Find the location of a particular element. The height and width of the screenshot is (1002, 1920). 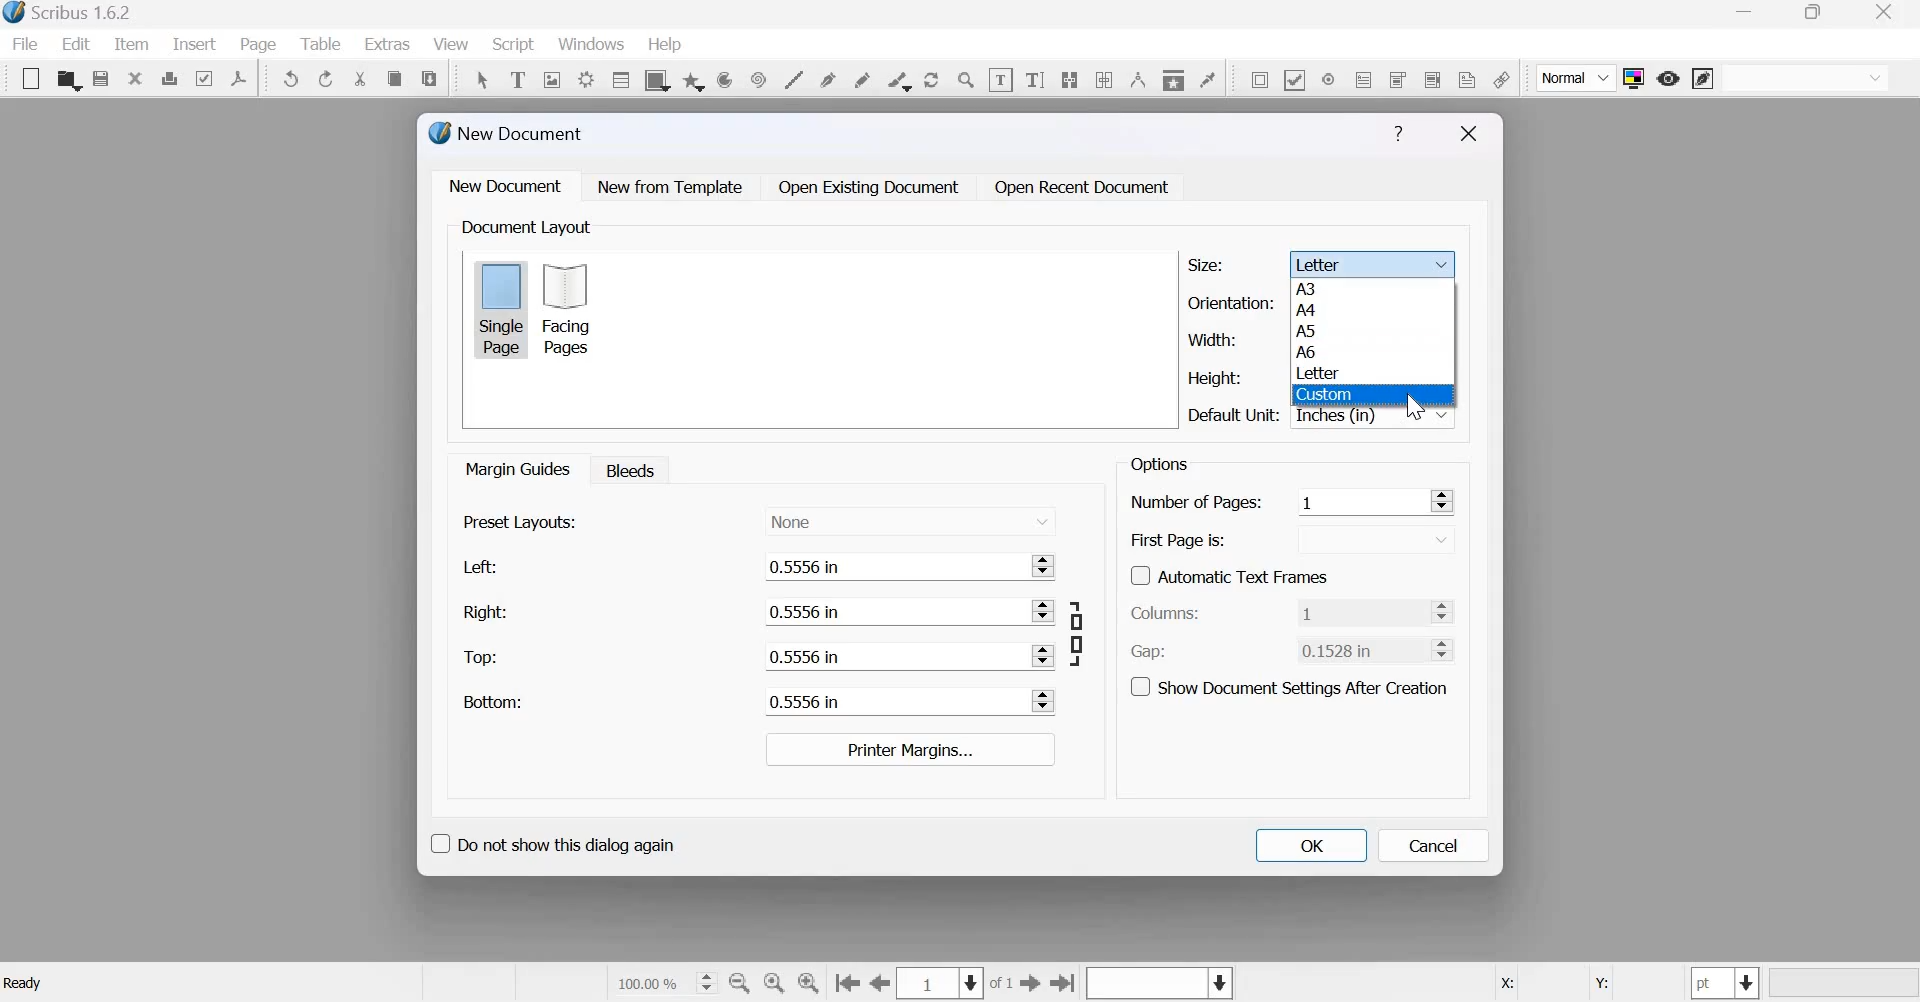

arc is located at coordinates (693, 79).